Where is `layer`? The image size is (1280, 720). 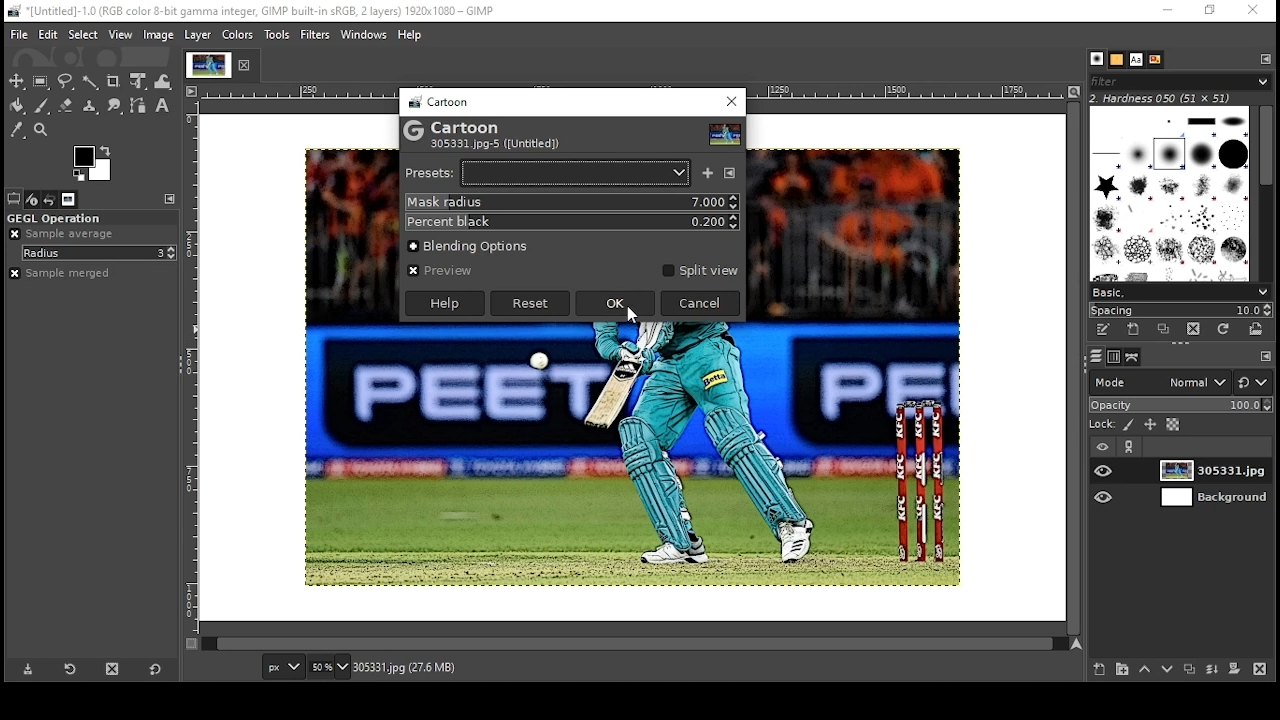
layer is located at coordinates (199, 35).